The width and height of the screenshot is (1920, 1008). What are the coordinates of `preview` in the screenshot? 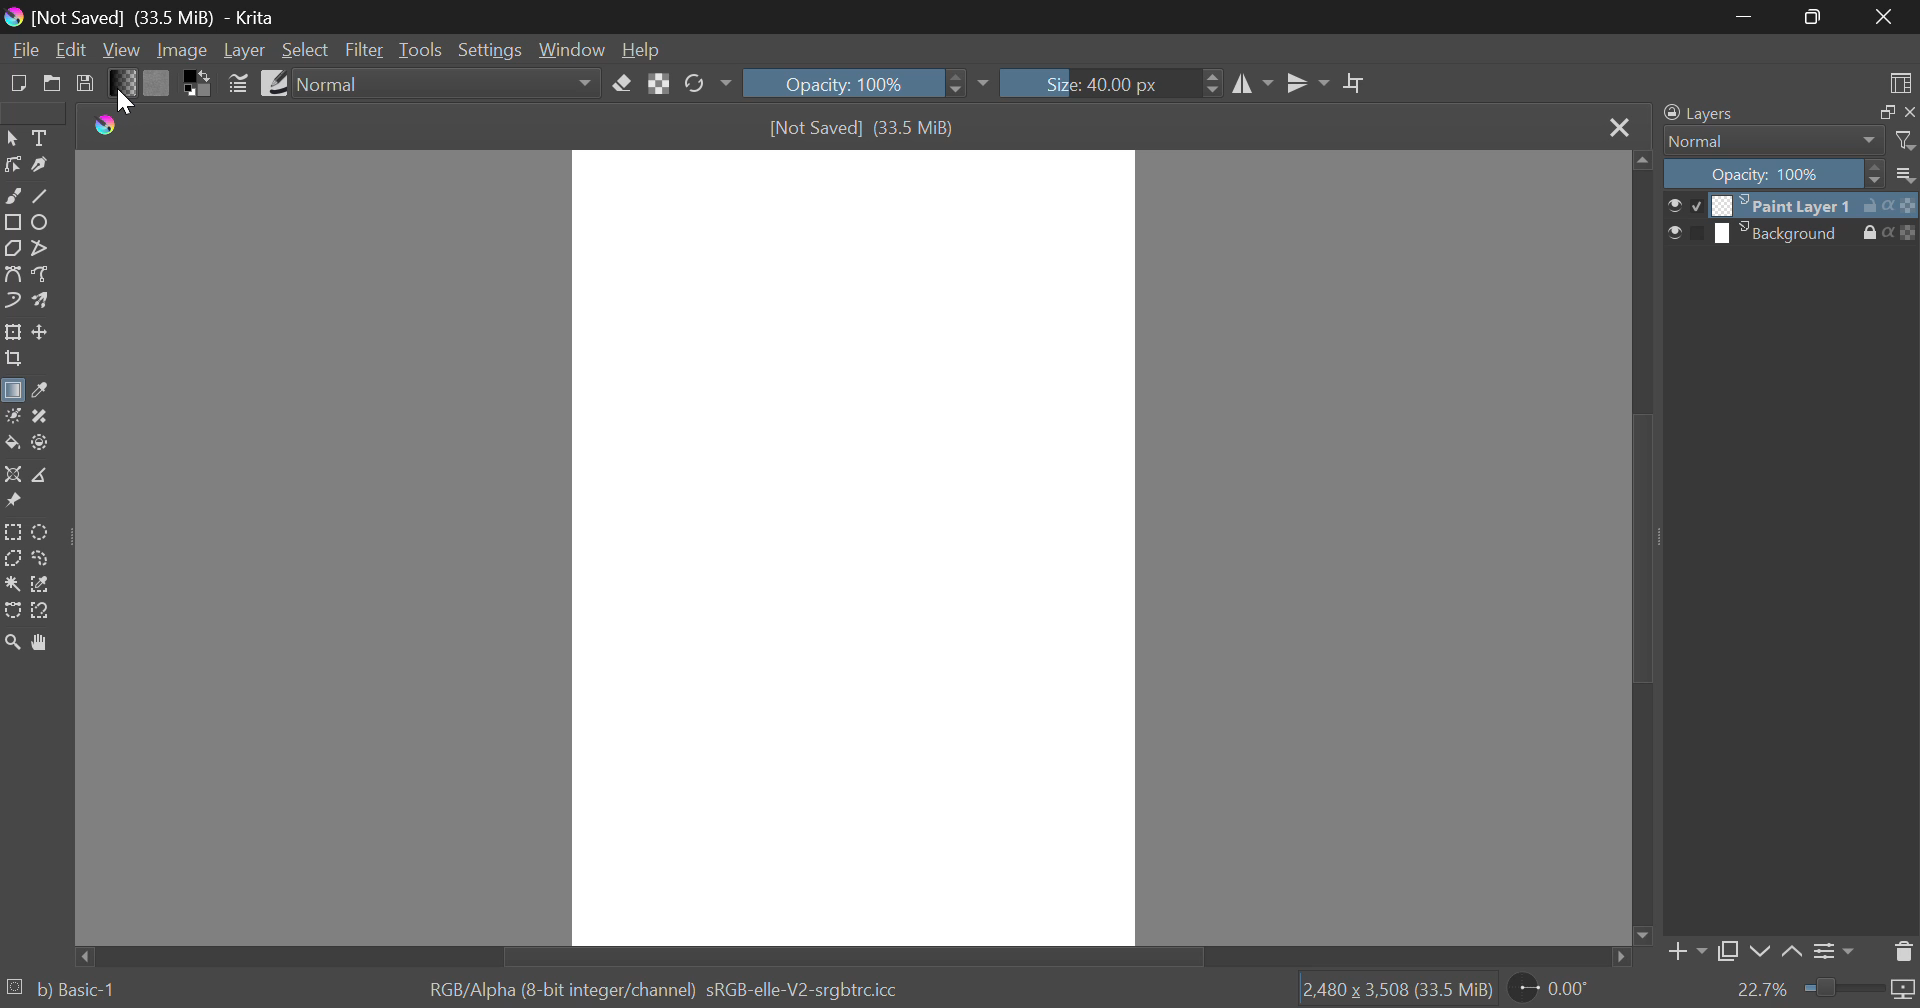 It's located at (1685, 233).